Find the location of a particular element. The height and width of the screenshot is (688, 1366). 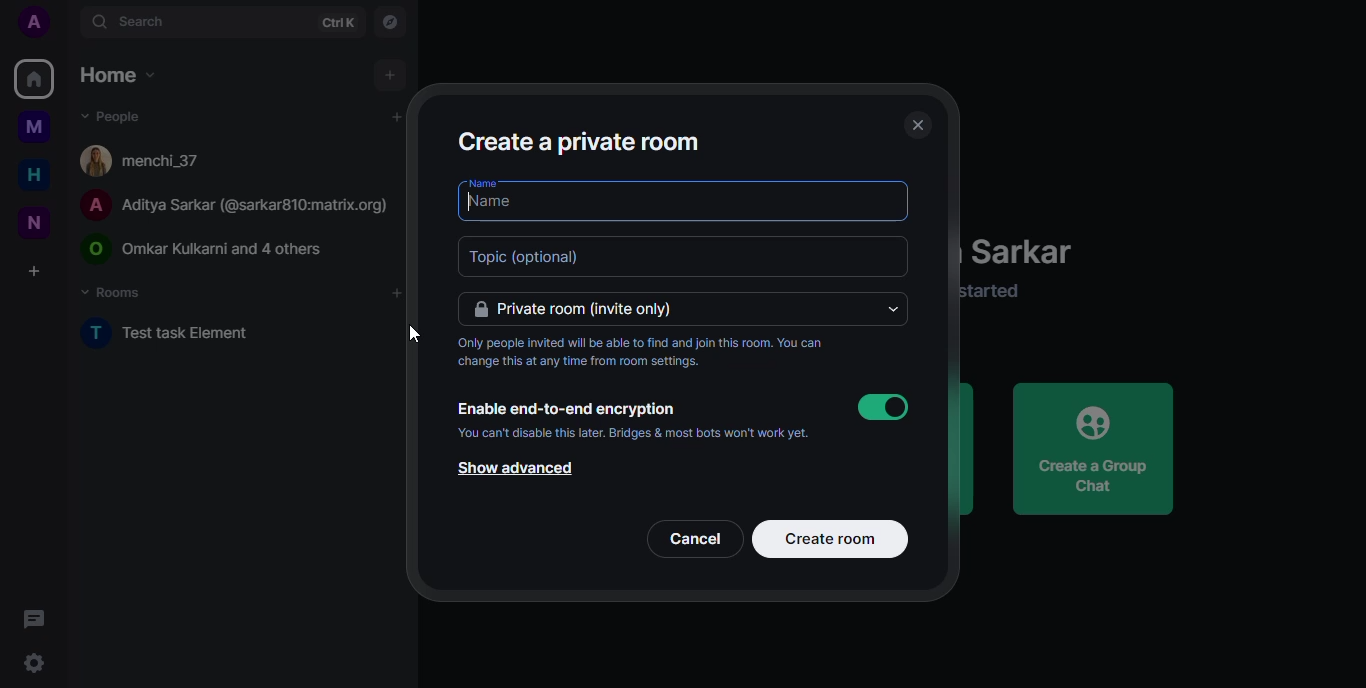

Only people invited will be able to find and join this room. You can
change this at any time from room settings. is located at coordinates (642, 353).